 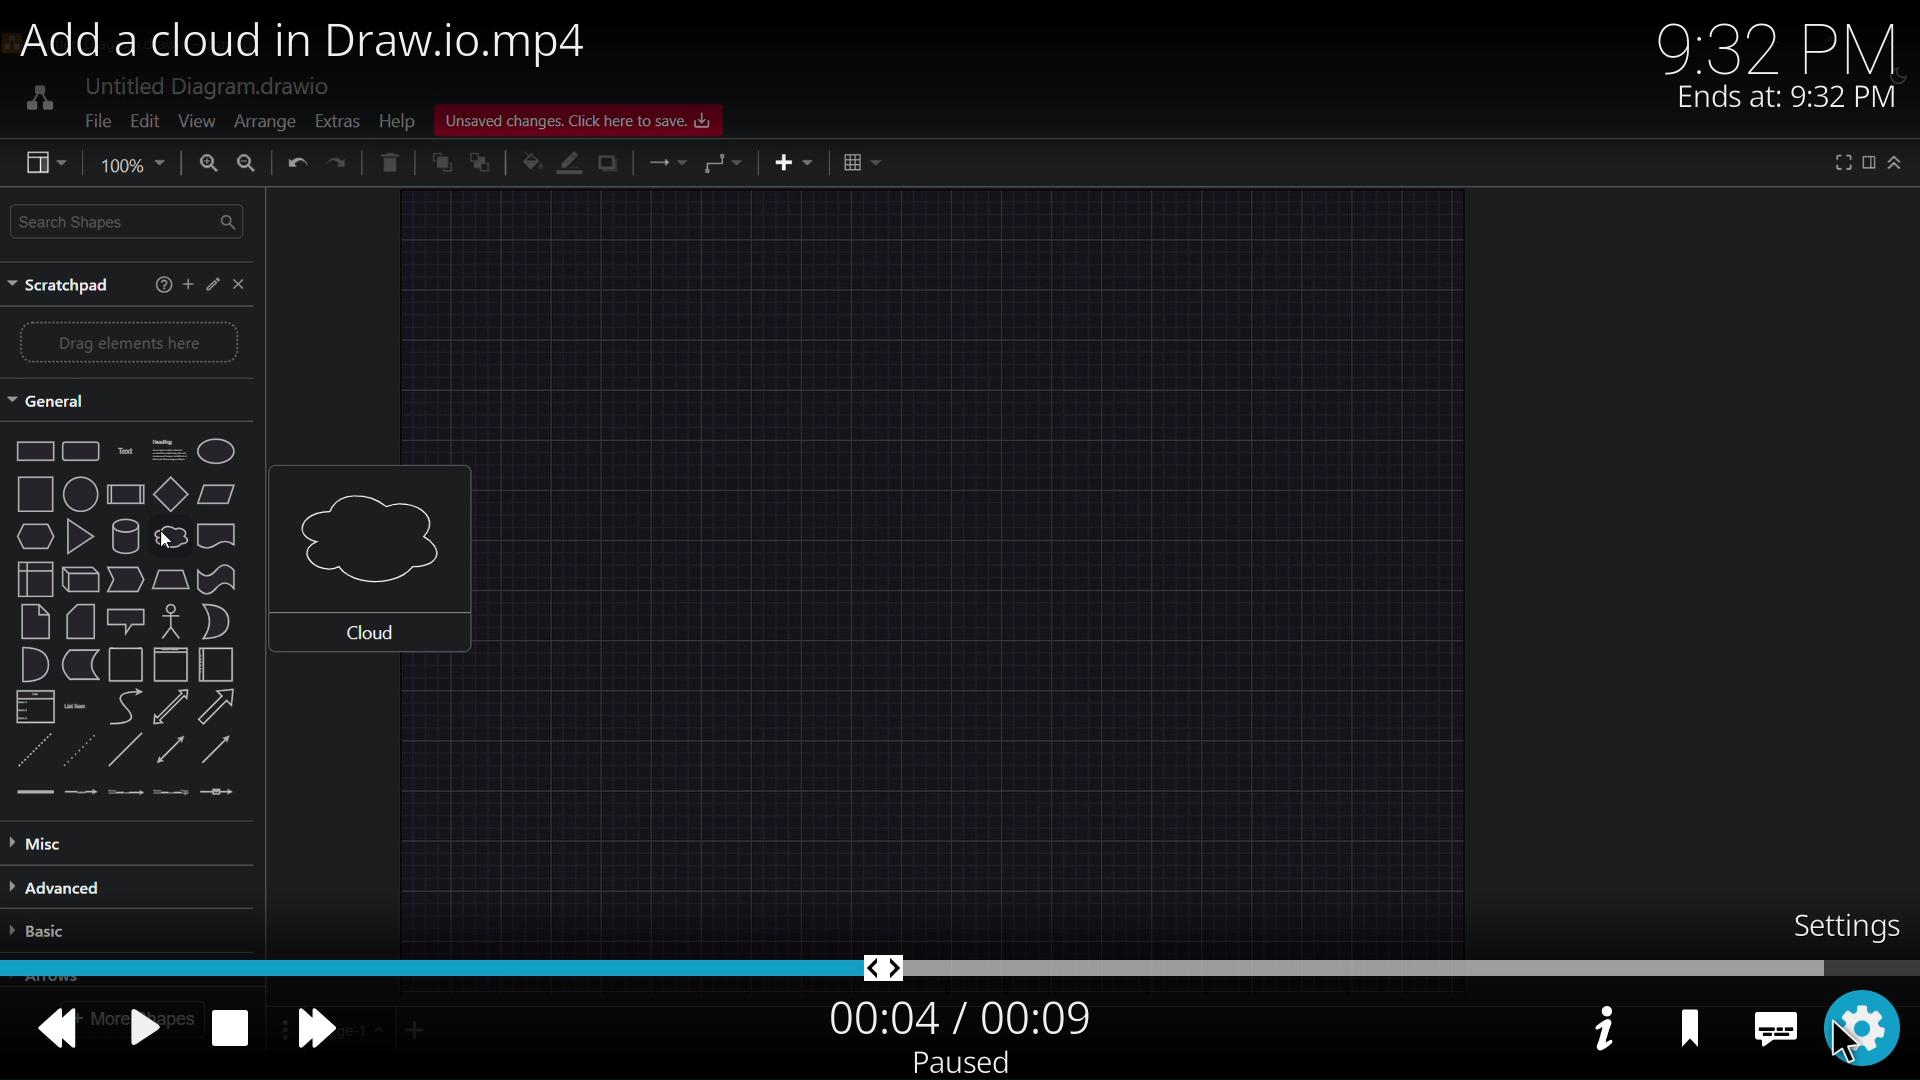 What do you see at coordinates (148, 1025) in the screenshot?
I see `pause` at bounding box center [148, 1025].